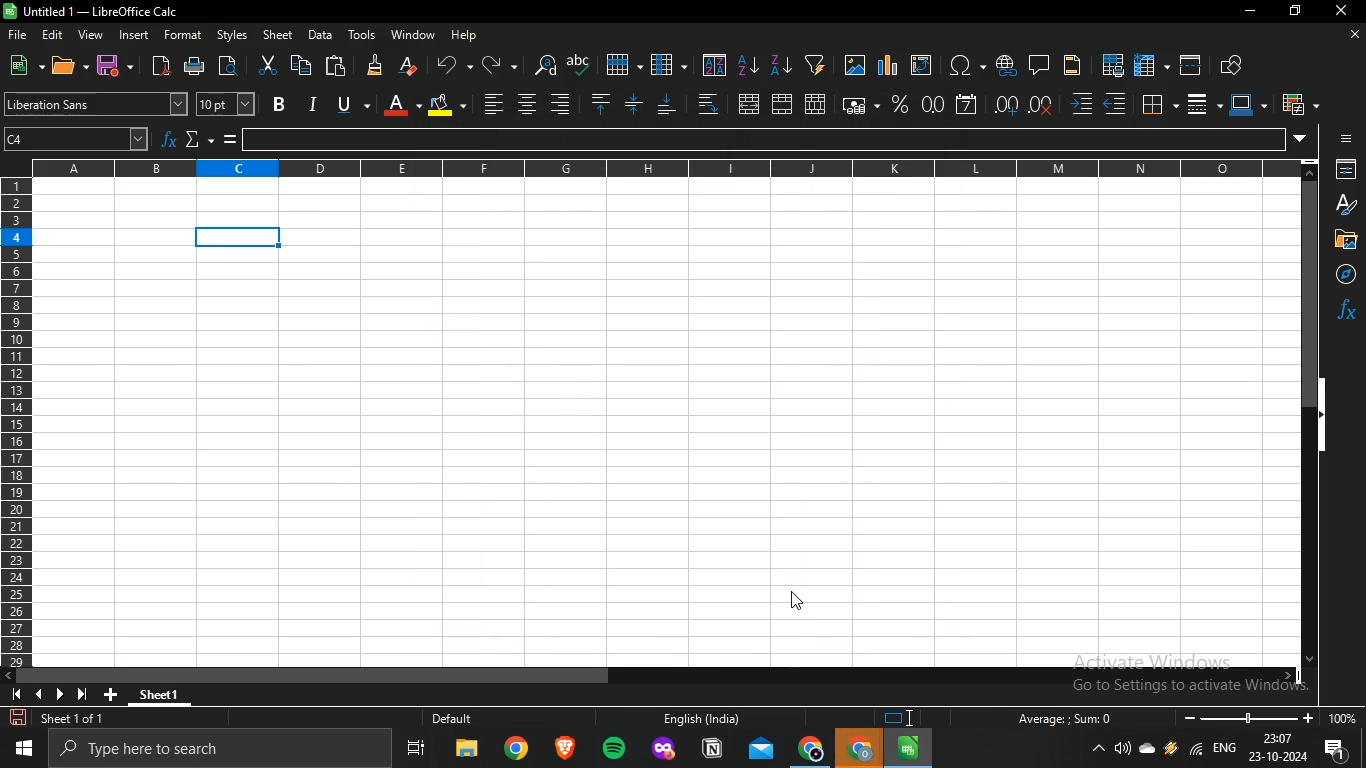 The width and height of the screenshot is (1366, 768). Describe the element at coordinates (409, 65) in the screenshot. I see `clear direct formatting` at that location.